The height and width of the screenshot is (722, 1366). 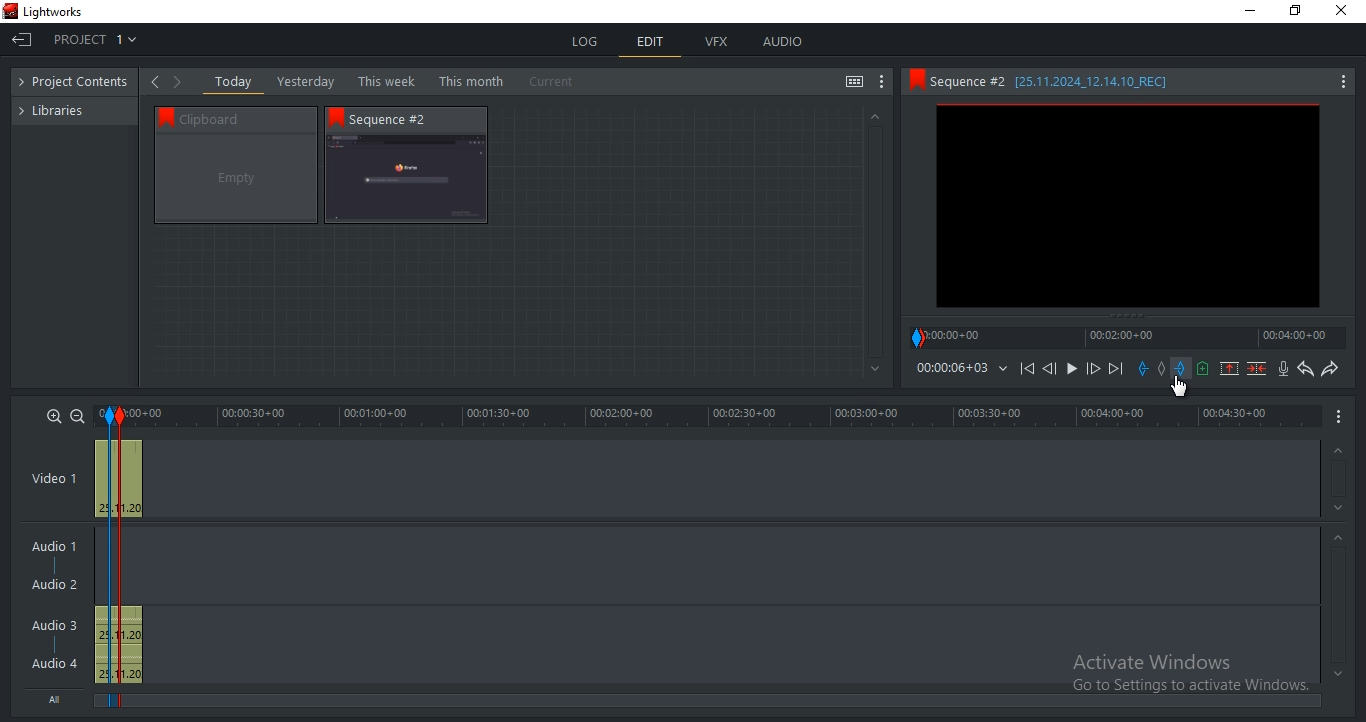 What do you see at coordinates (915, 80) in the screenshot?
I see `Bookmark icon` at bounding box center [915, 80].